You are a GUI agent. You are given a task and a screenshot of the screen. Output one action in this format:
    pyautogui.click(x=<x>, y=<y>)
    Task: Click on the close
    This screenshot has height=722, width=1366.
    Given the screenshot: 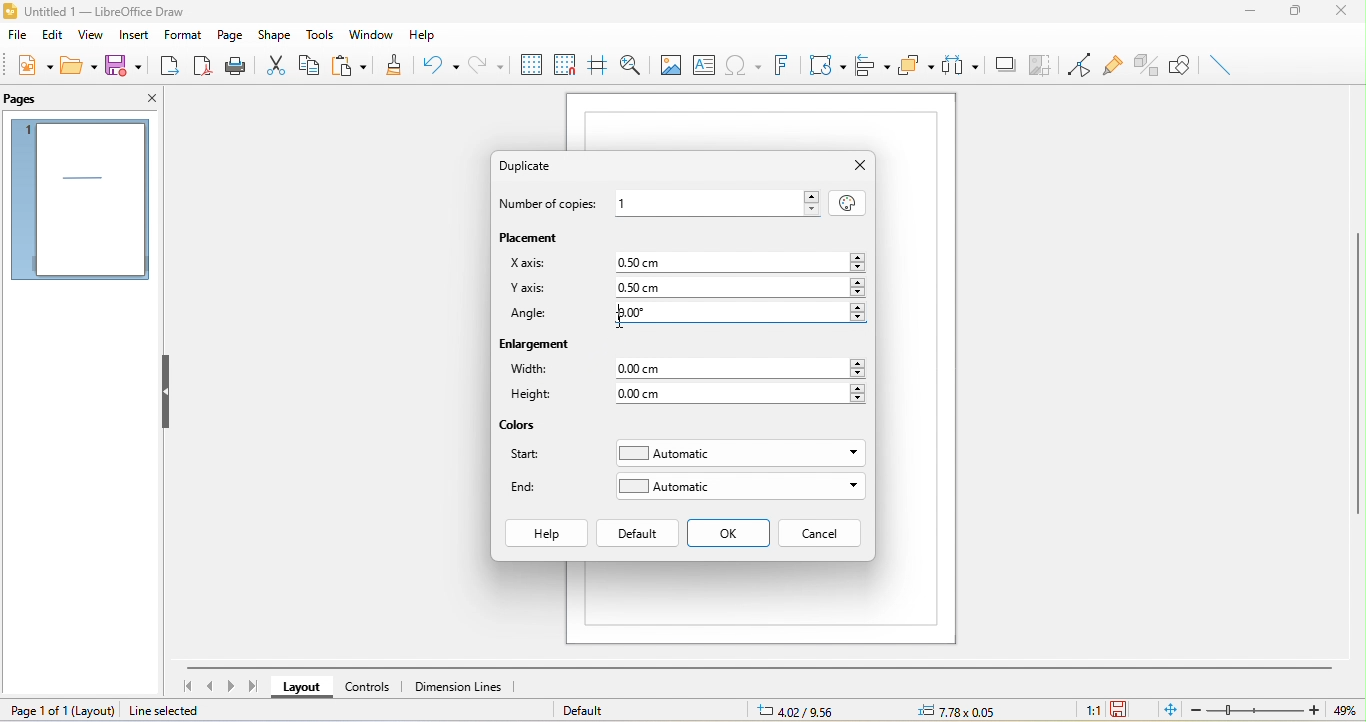 What is the action you would take?
    pyautogui.click(x=1345, y=13)
    